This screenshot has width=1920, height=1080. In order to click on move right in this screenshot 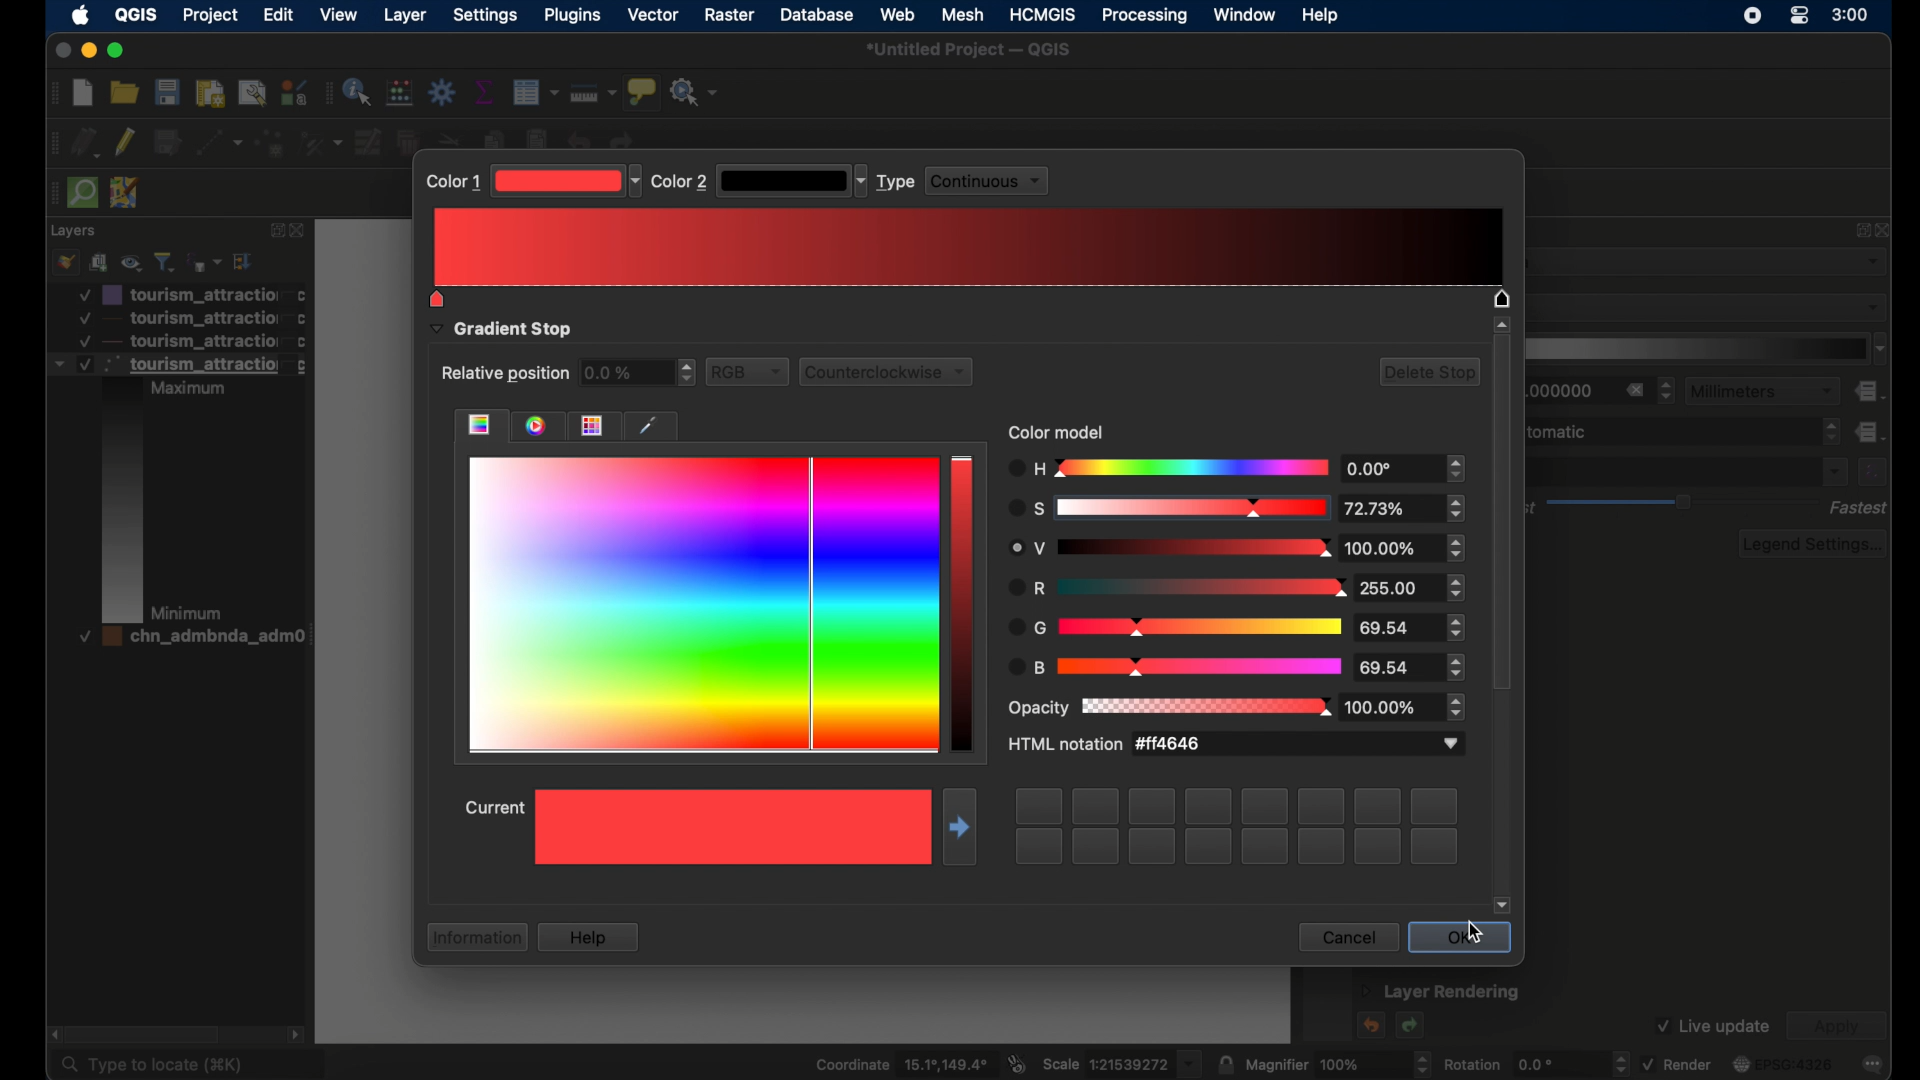, I will do `click(960, 827)`.